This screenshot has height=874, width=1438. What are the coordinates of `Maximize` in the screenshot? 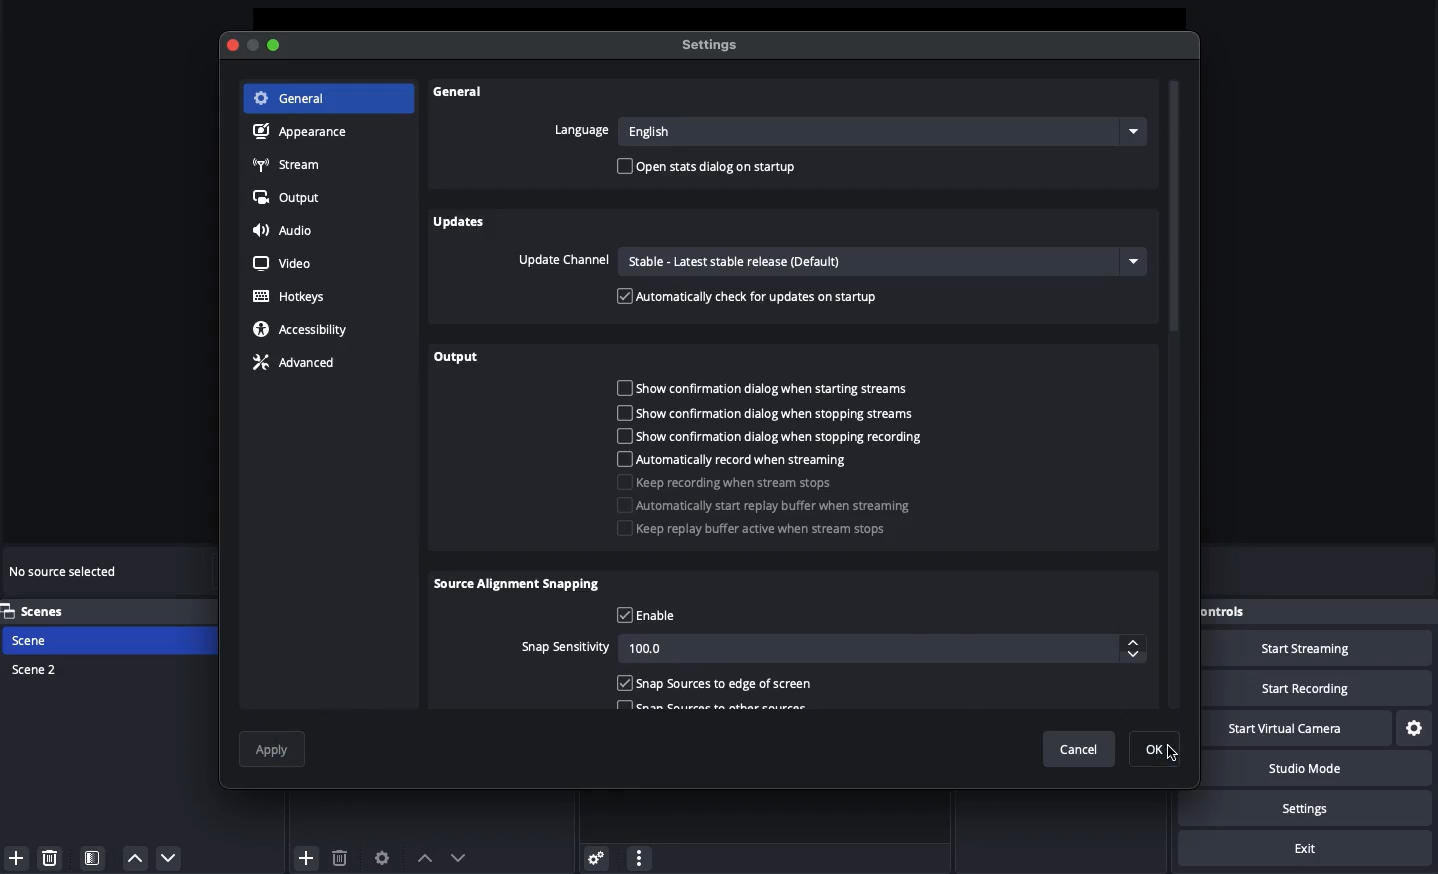 It's located at (275, 46).